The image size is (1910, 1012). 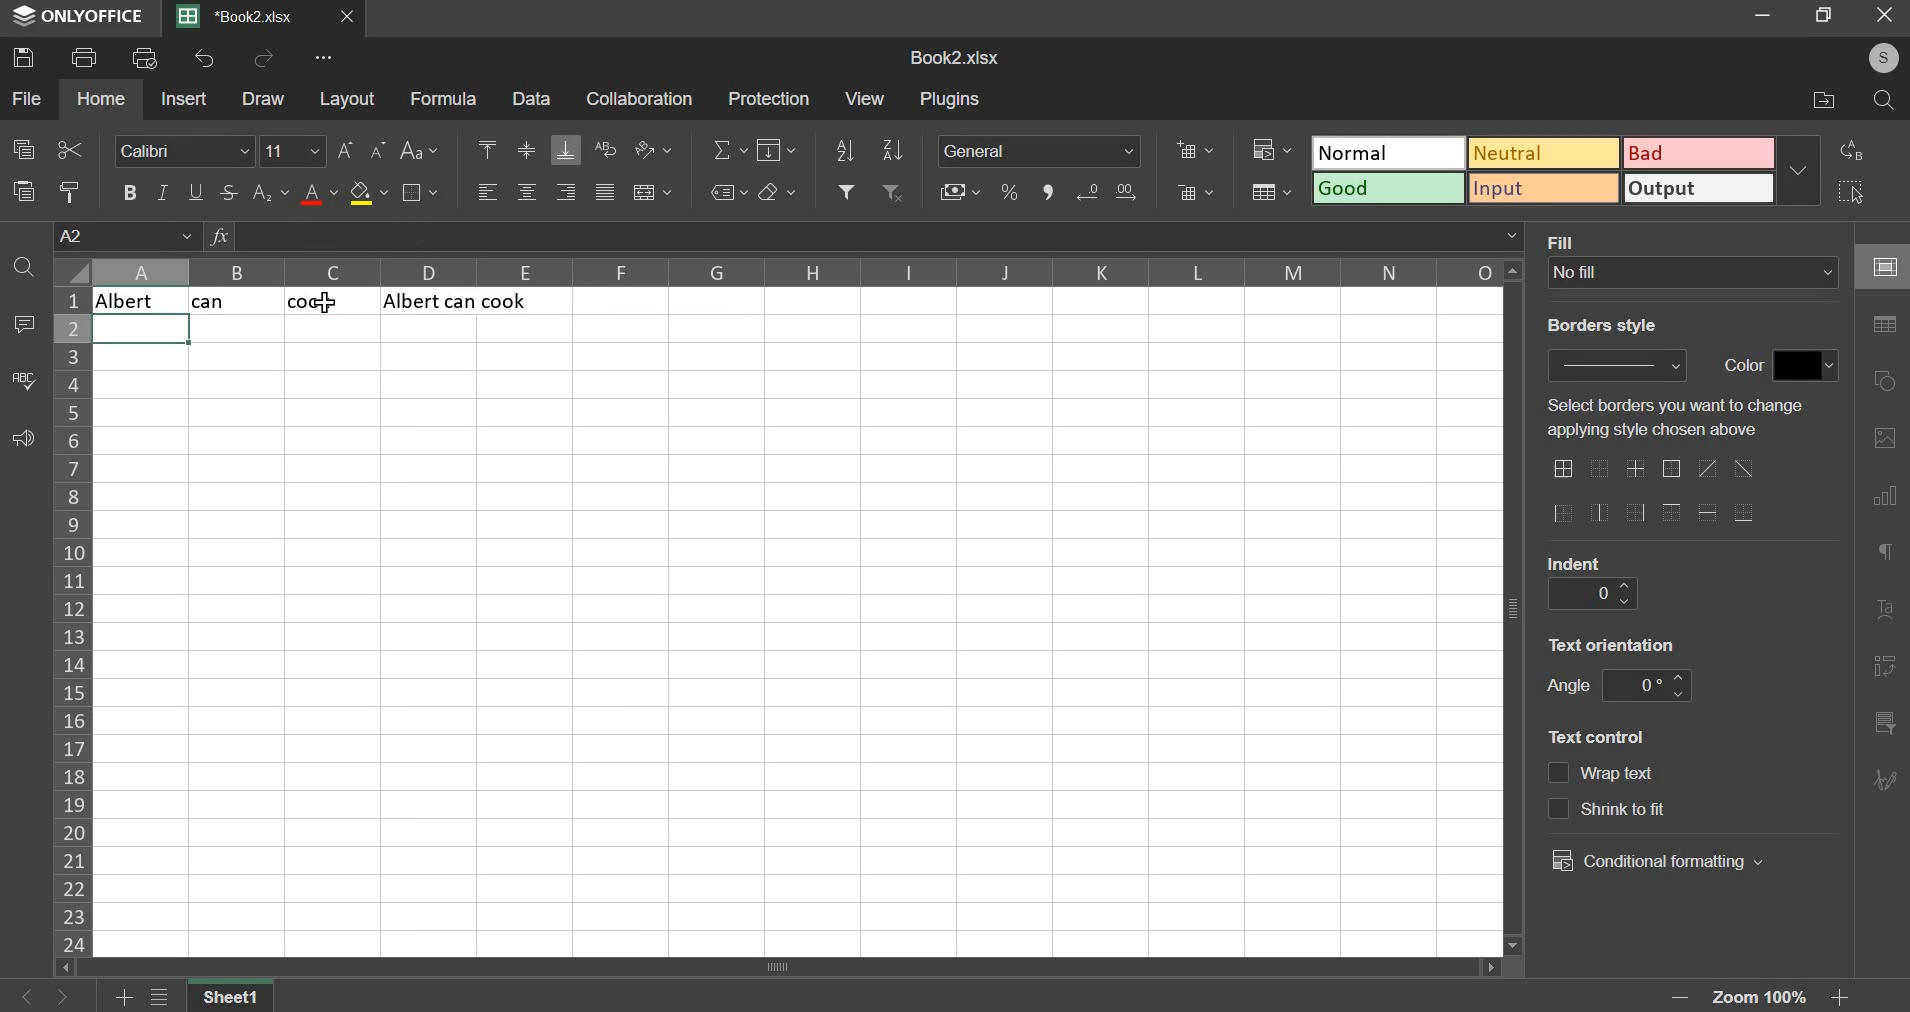 What do you see at coordinates (1883, 555) in the screenshot?
I see `paragraph` at bounding box center [1883, 555].